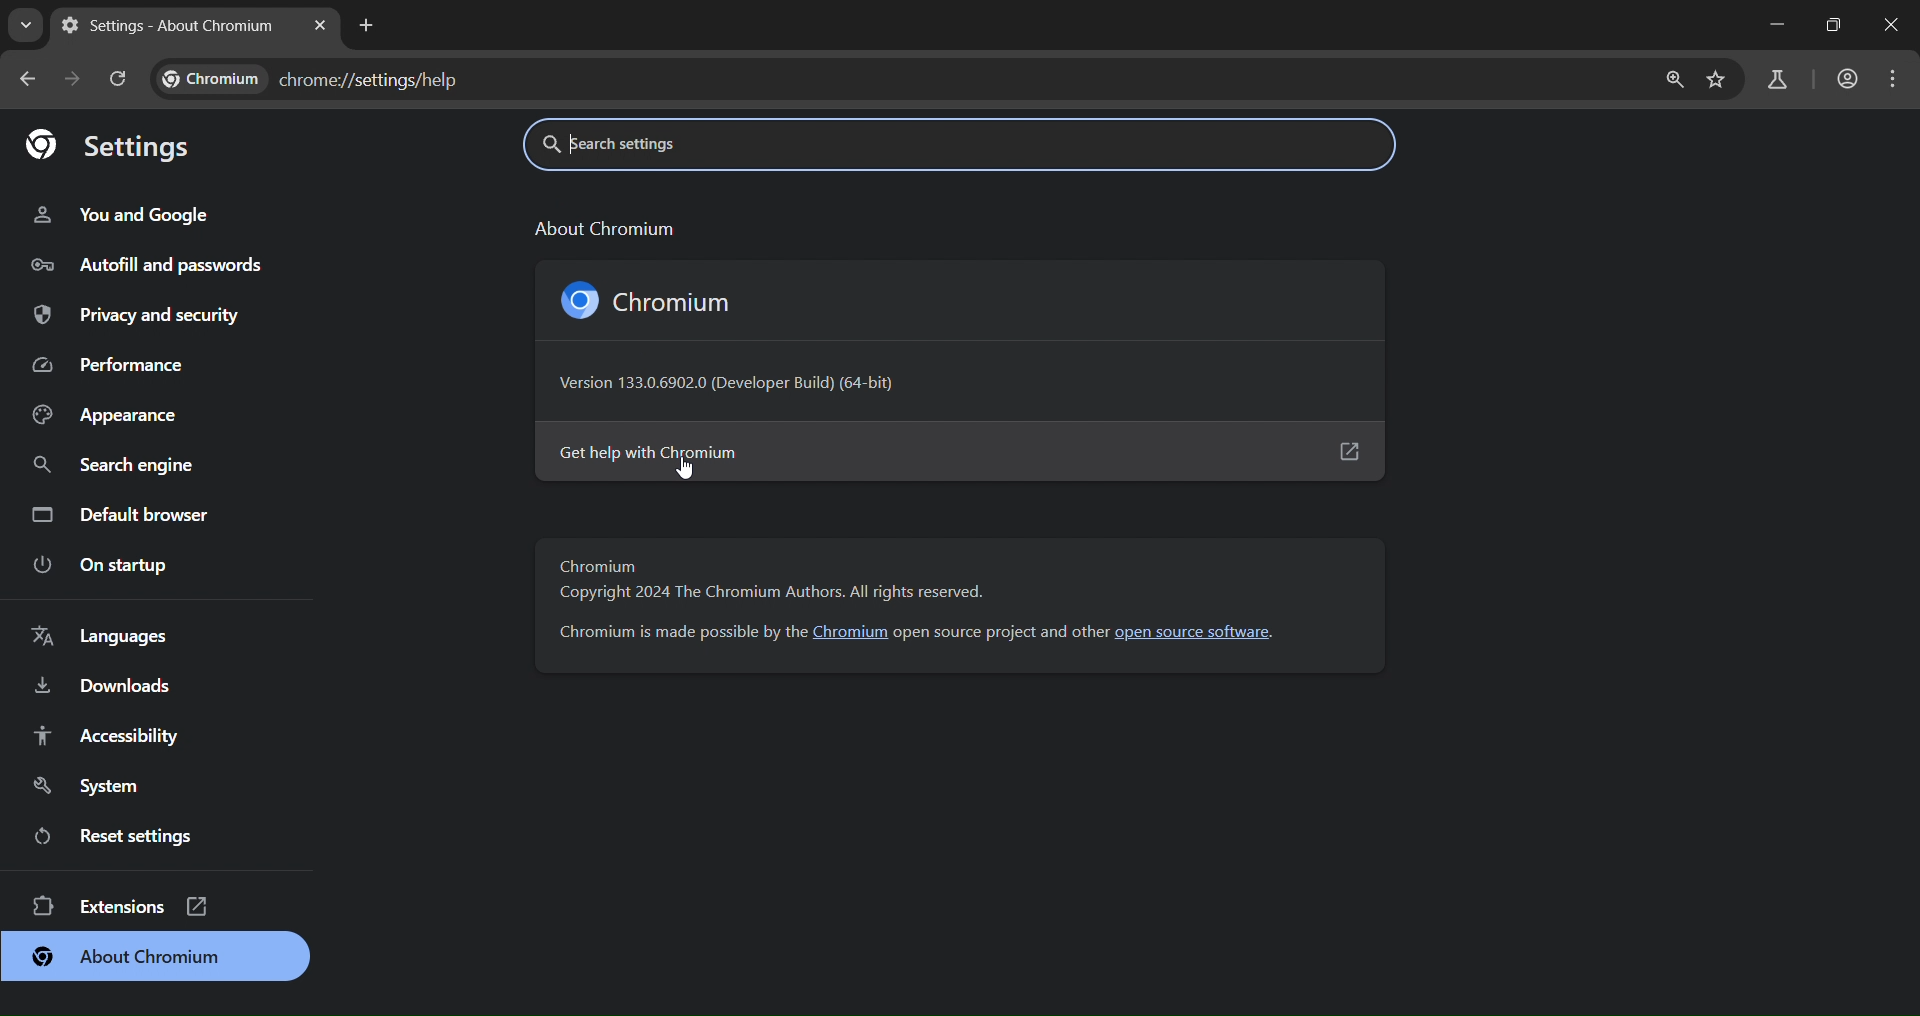 The height and width of the screenshot is (1016, 1920). I want to click on open source project deatail, so click(1001, 631).